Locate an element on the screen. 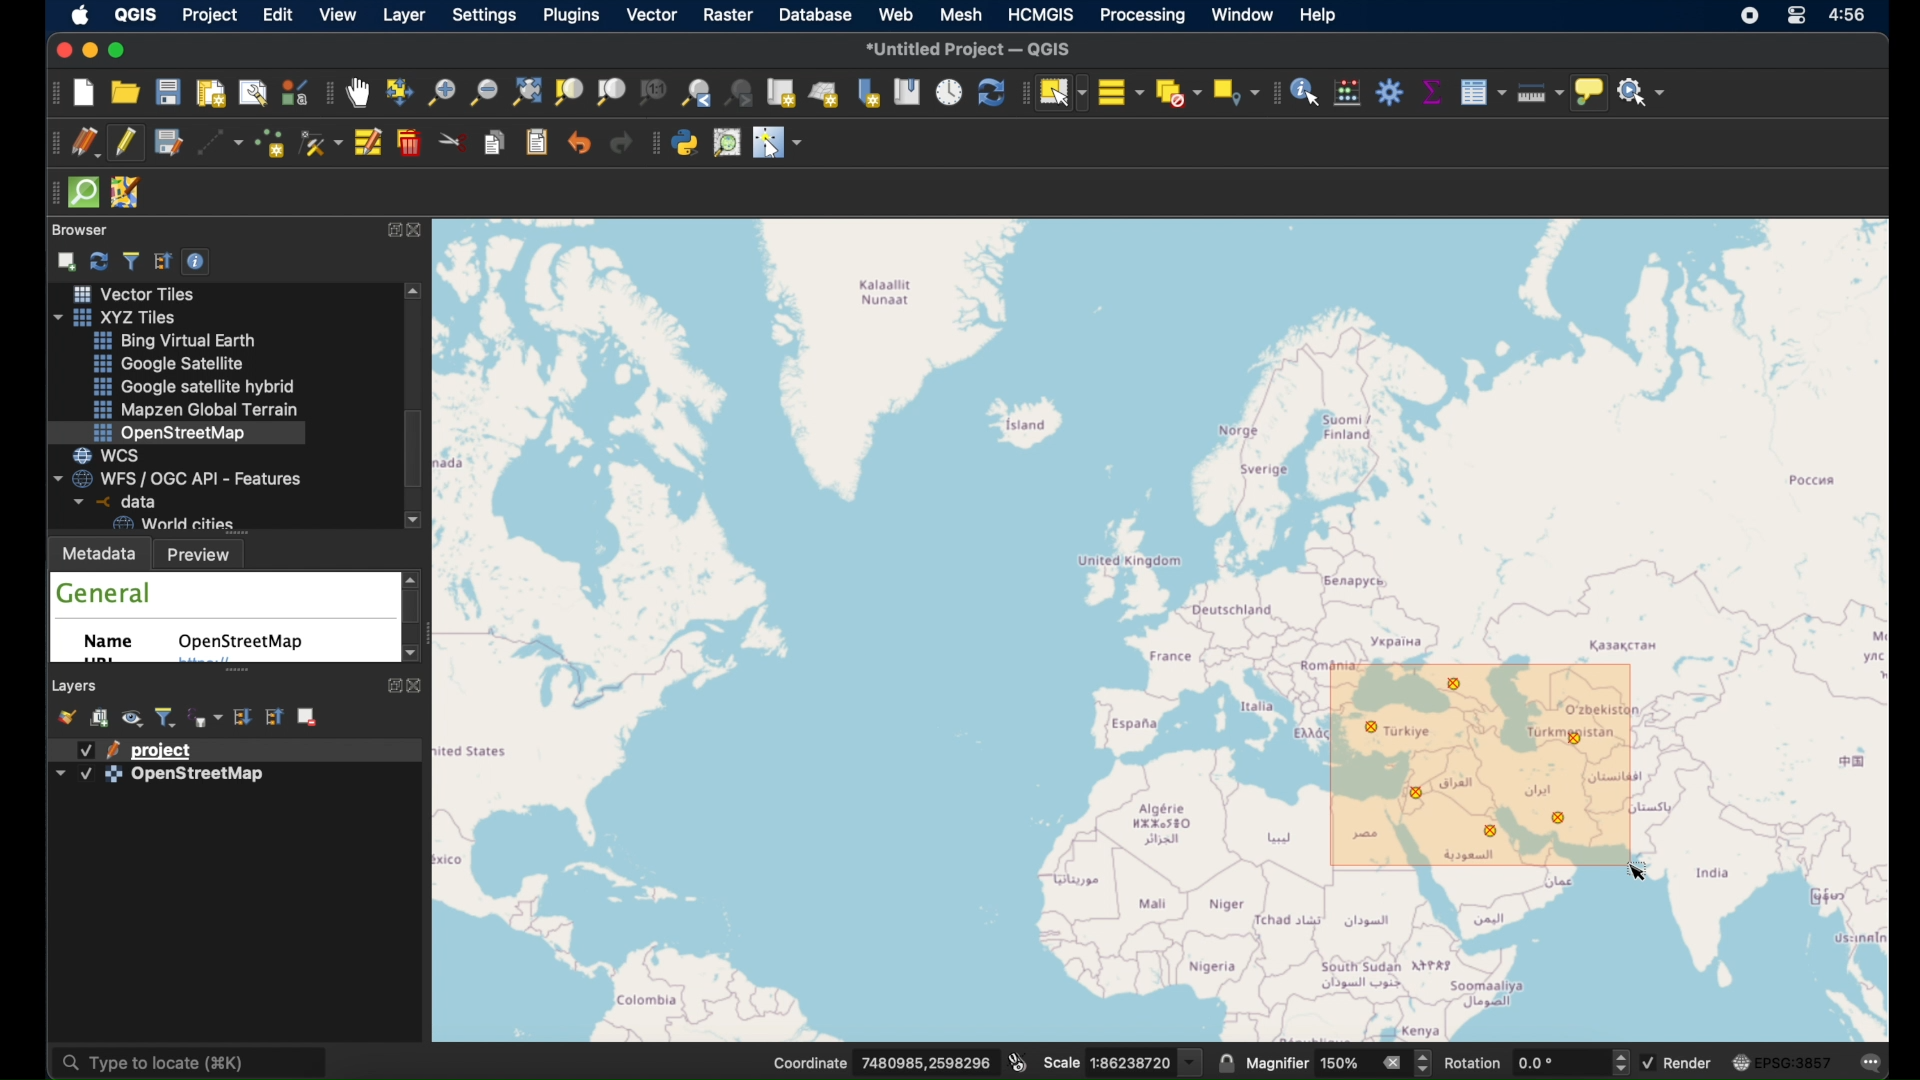 The width and height of the screenshot is (1920, 1080). toggle editing is located at coordinates (129, 142).